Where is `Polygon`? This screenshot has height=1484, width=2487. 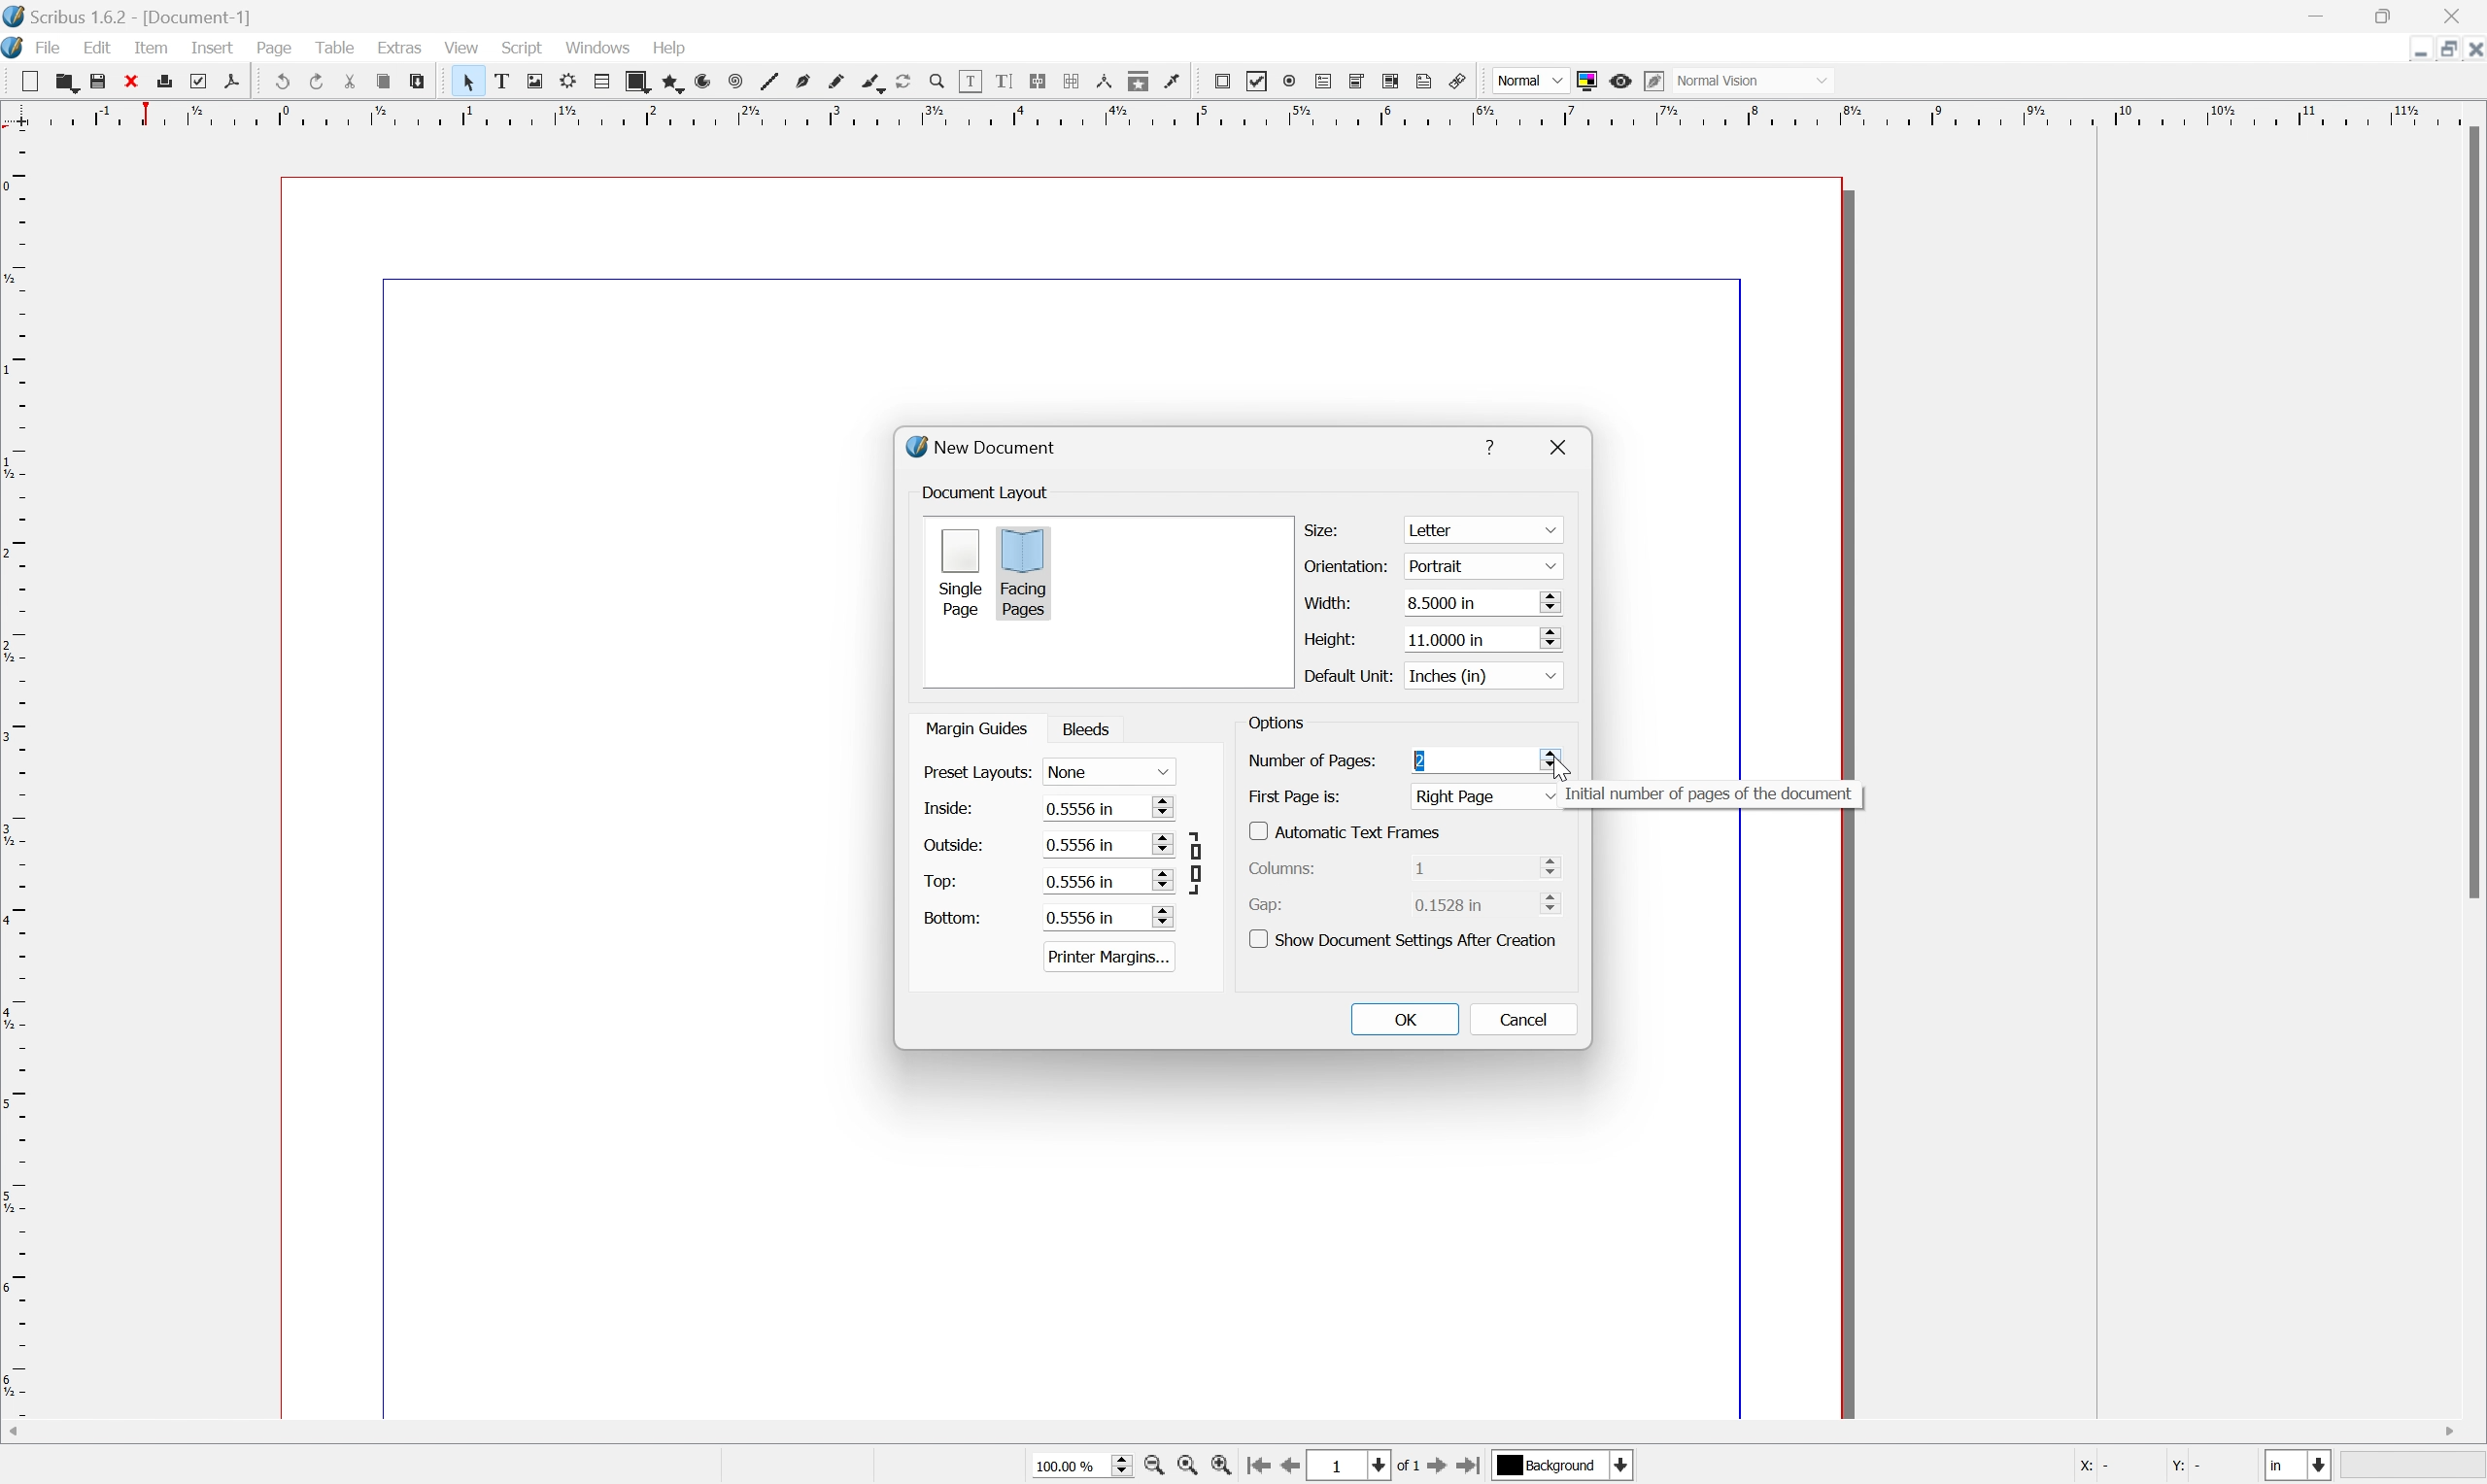
Polygon is located at coordinates (667, 82).